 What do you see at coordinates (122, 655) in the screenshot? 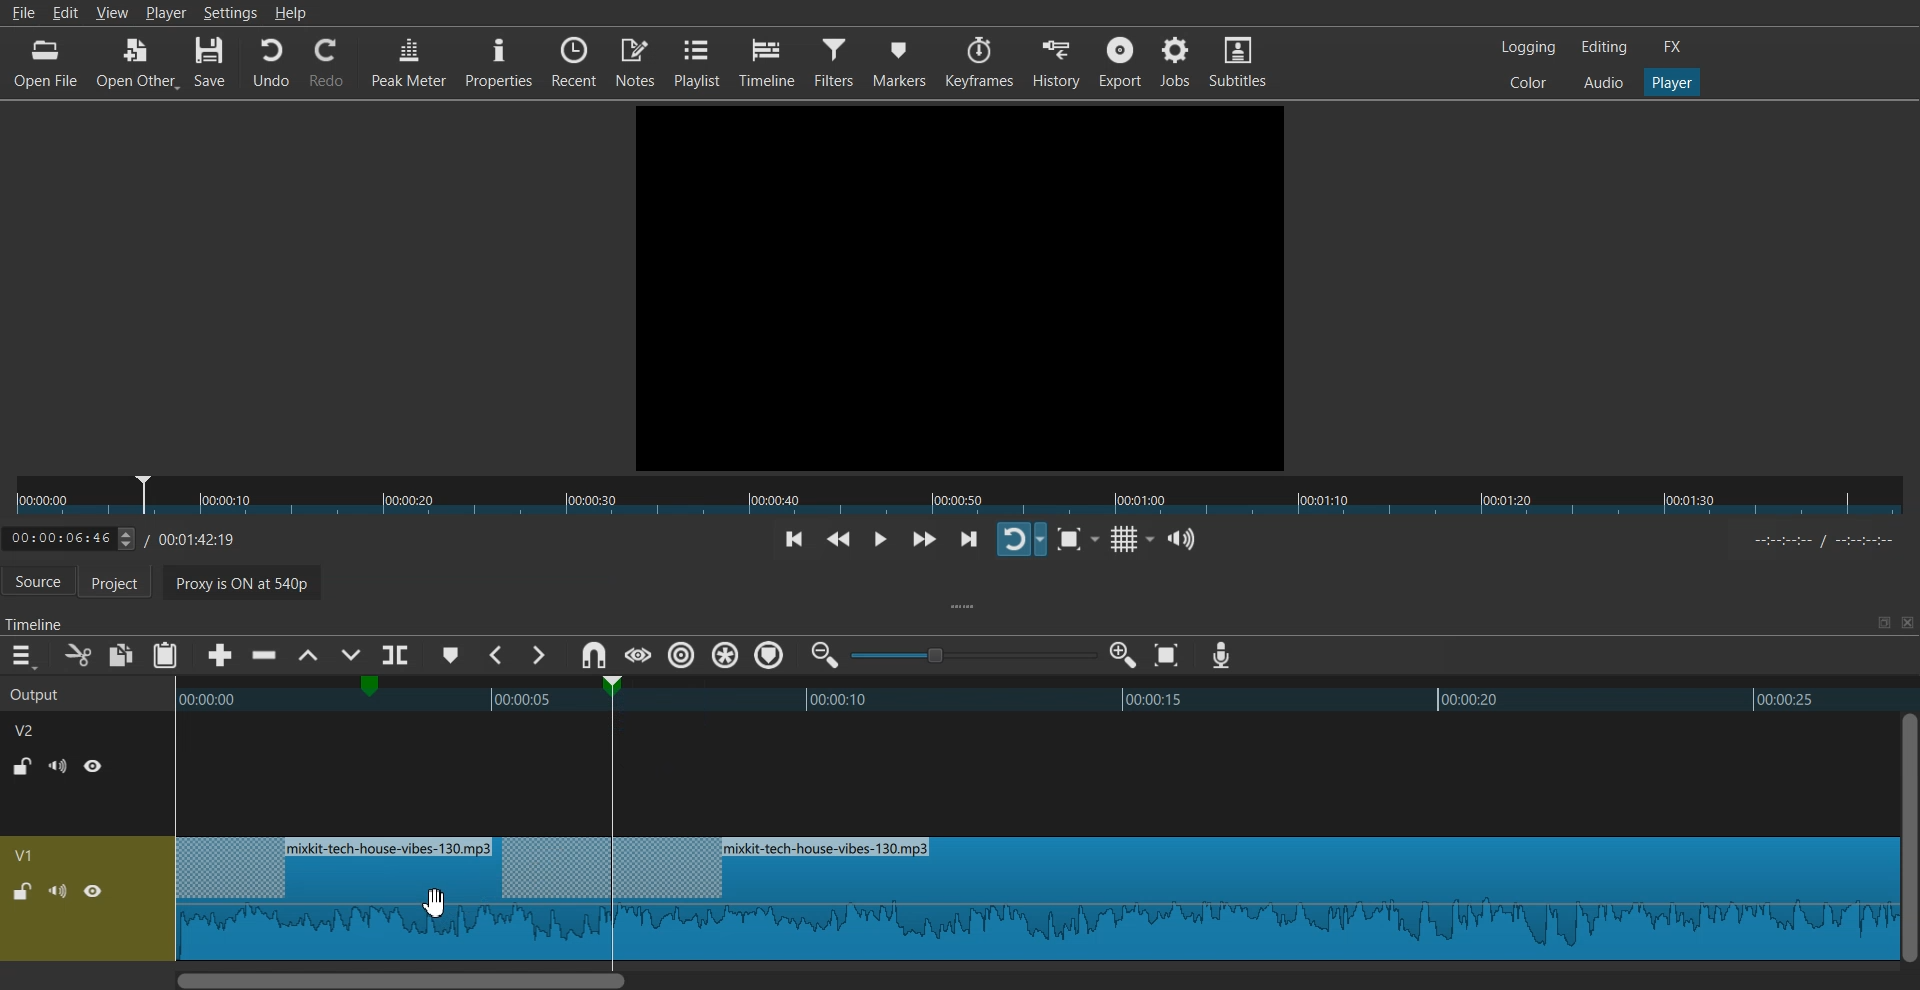
I see `Copy` at bounding box center [122, 655].